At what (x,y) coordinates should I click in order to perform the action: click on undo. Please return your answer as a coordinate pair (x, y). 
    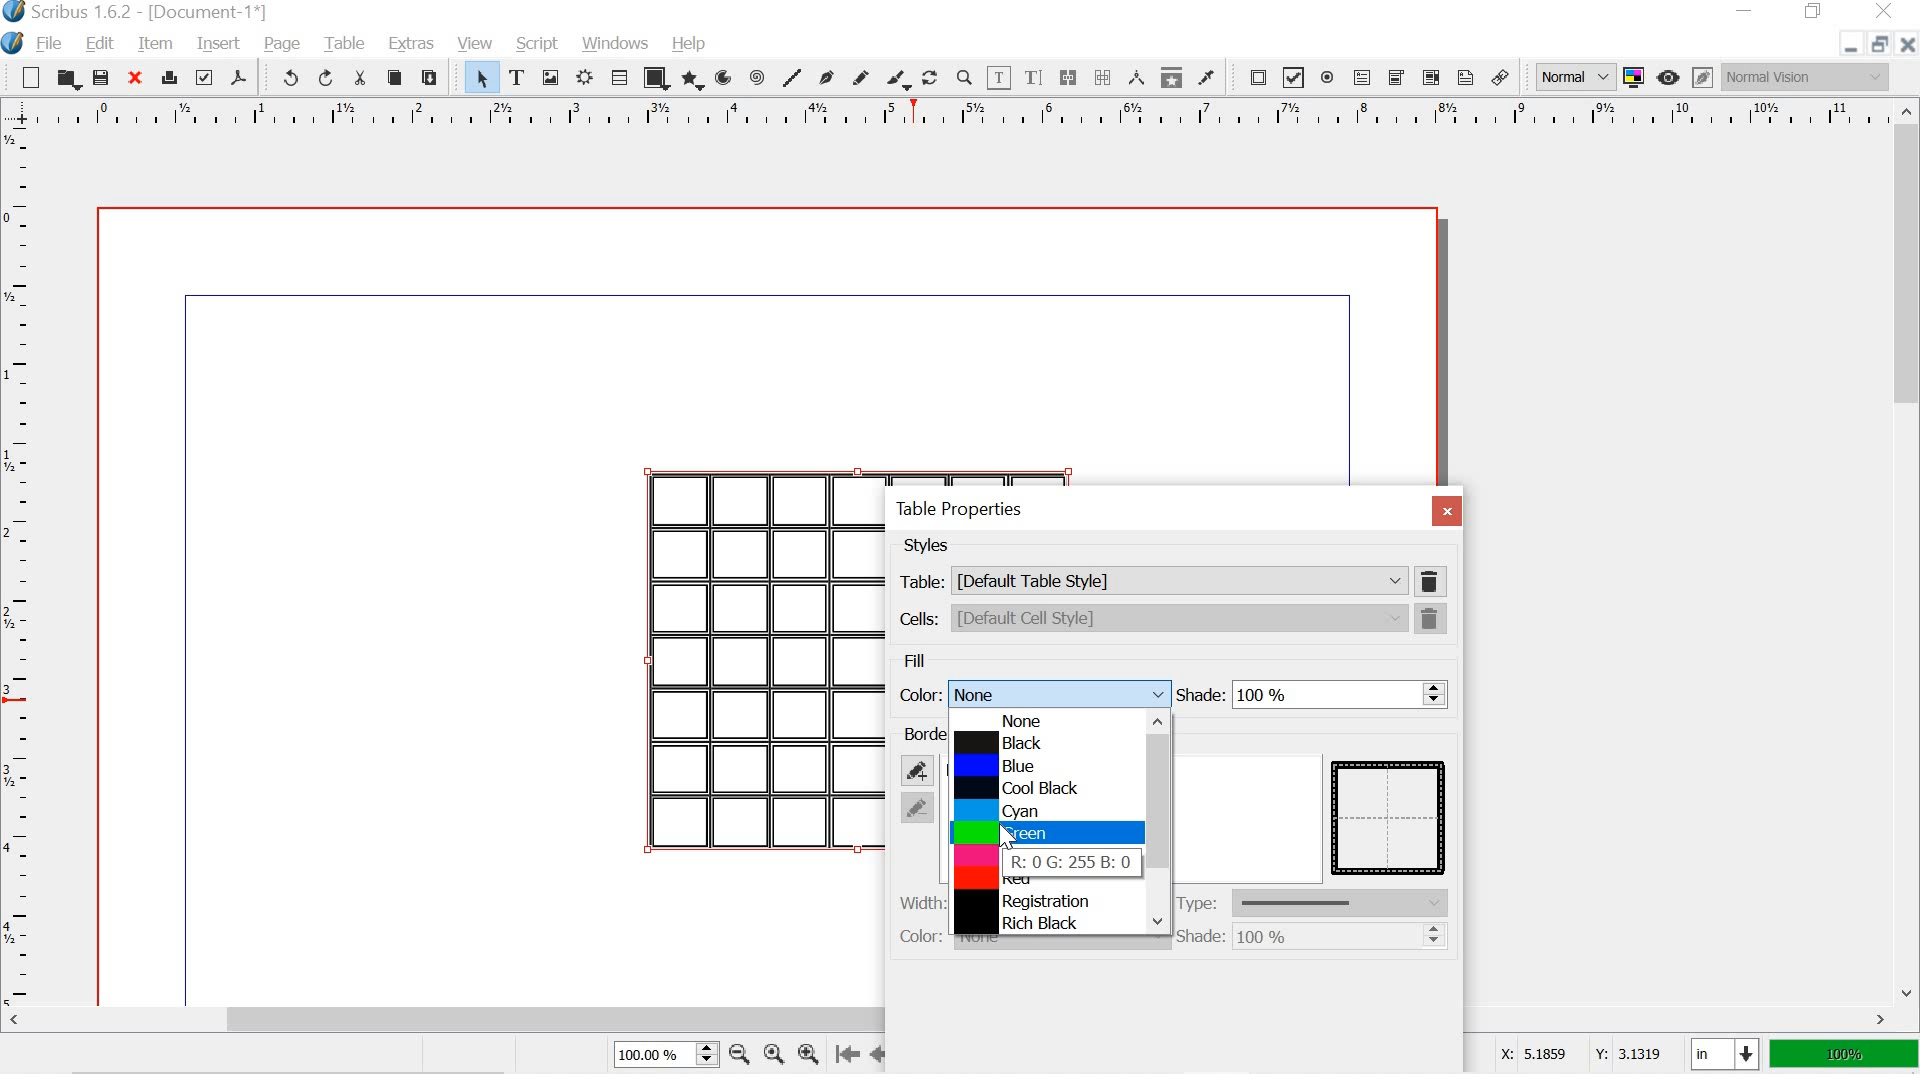
    Looking at the image, I should click on (286, 76).